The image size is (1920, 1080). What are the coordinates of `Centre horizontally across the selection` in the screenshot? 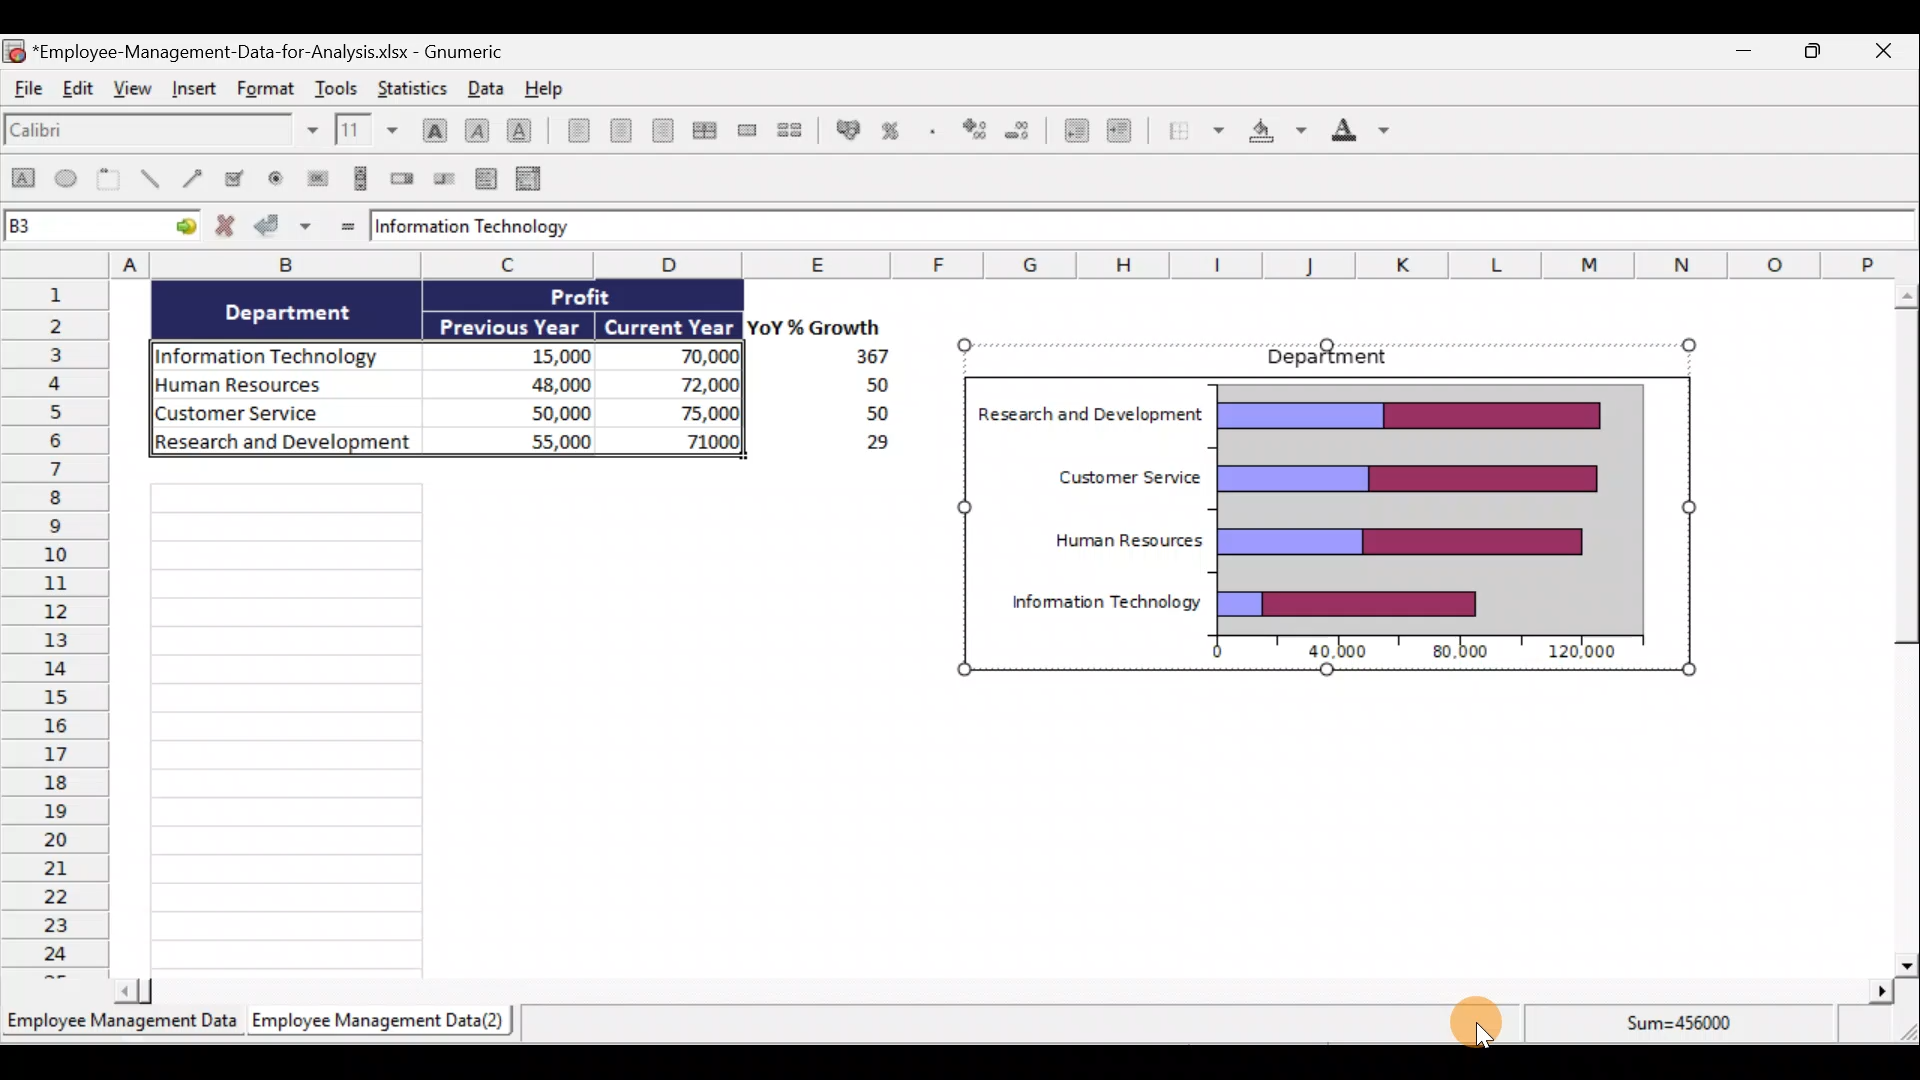 It's located at (704, 127).